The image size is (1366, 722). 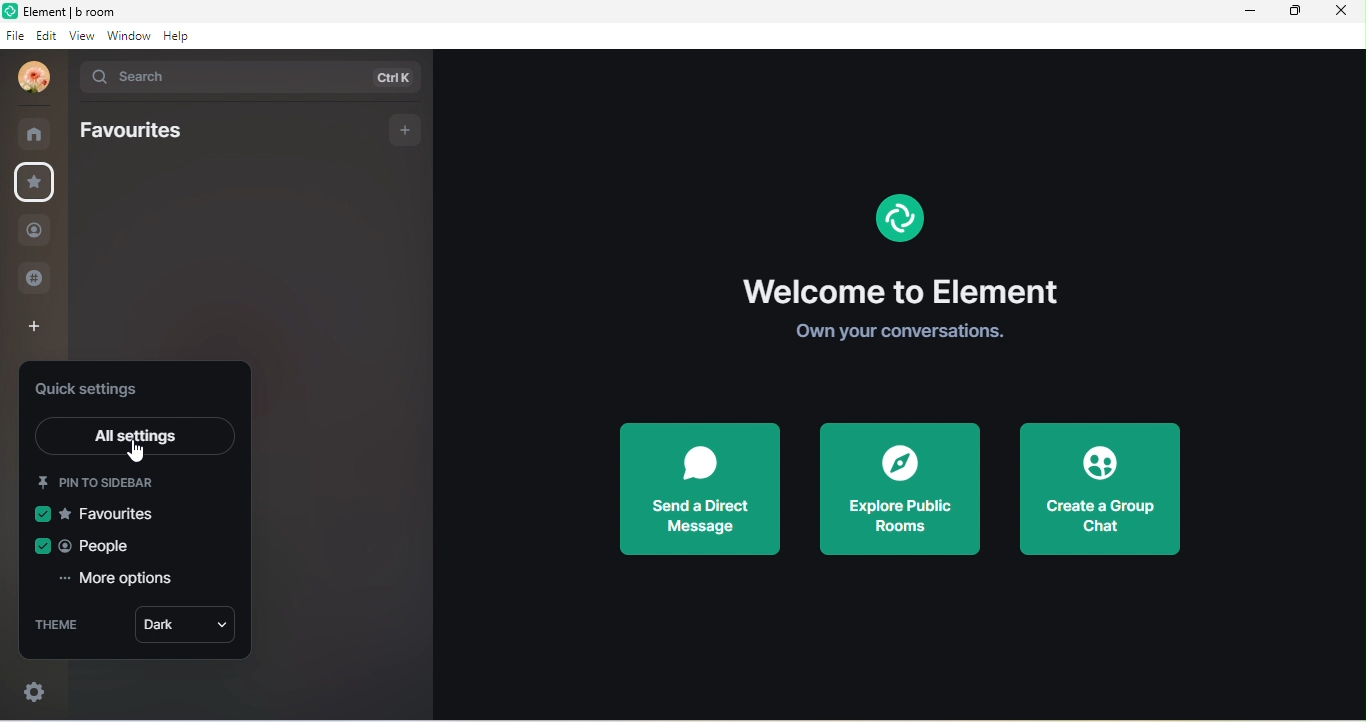 I want to click on explore public rooms, so click(x=902, y=489).